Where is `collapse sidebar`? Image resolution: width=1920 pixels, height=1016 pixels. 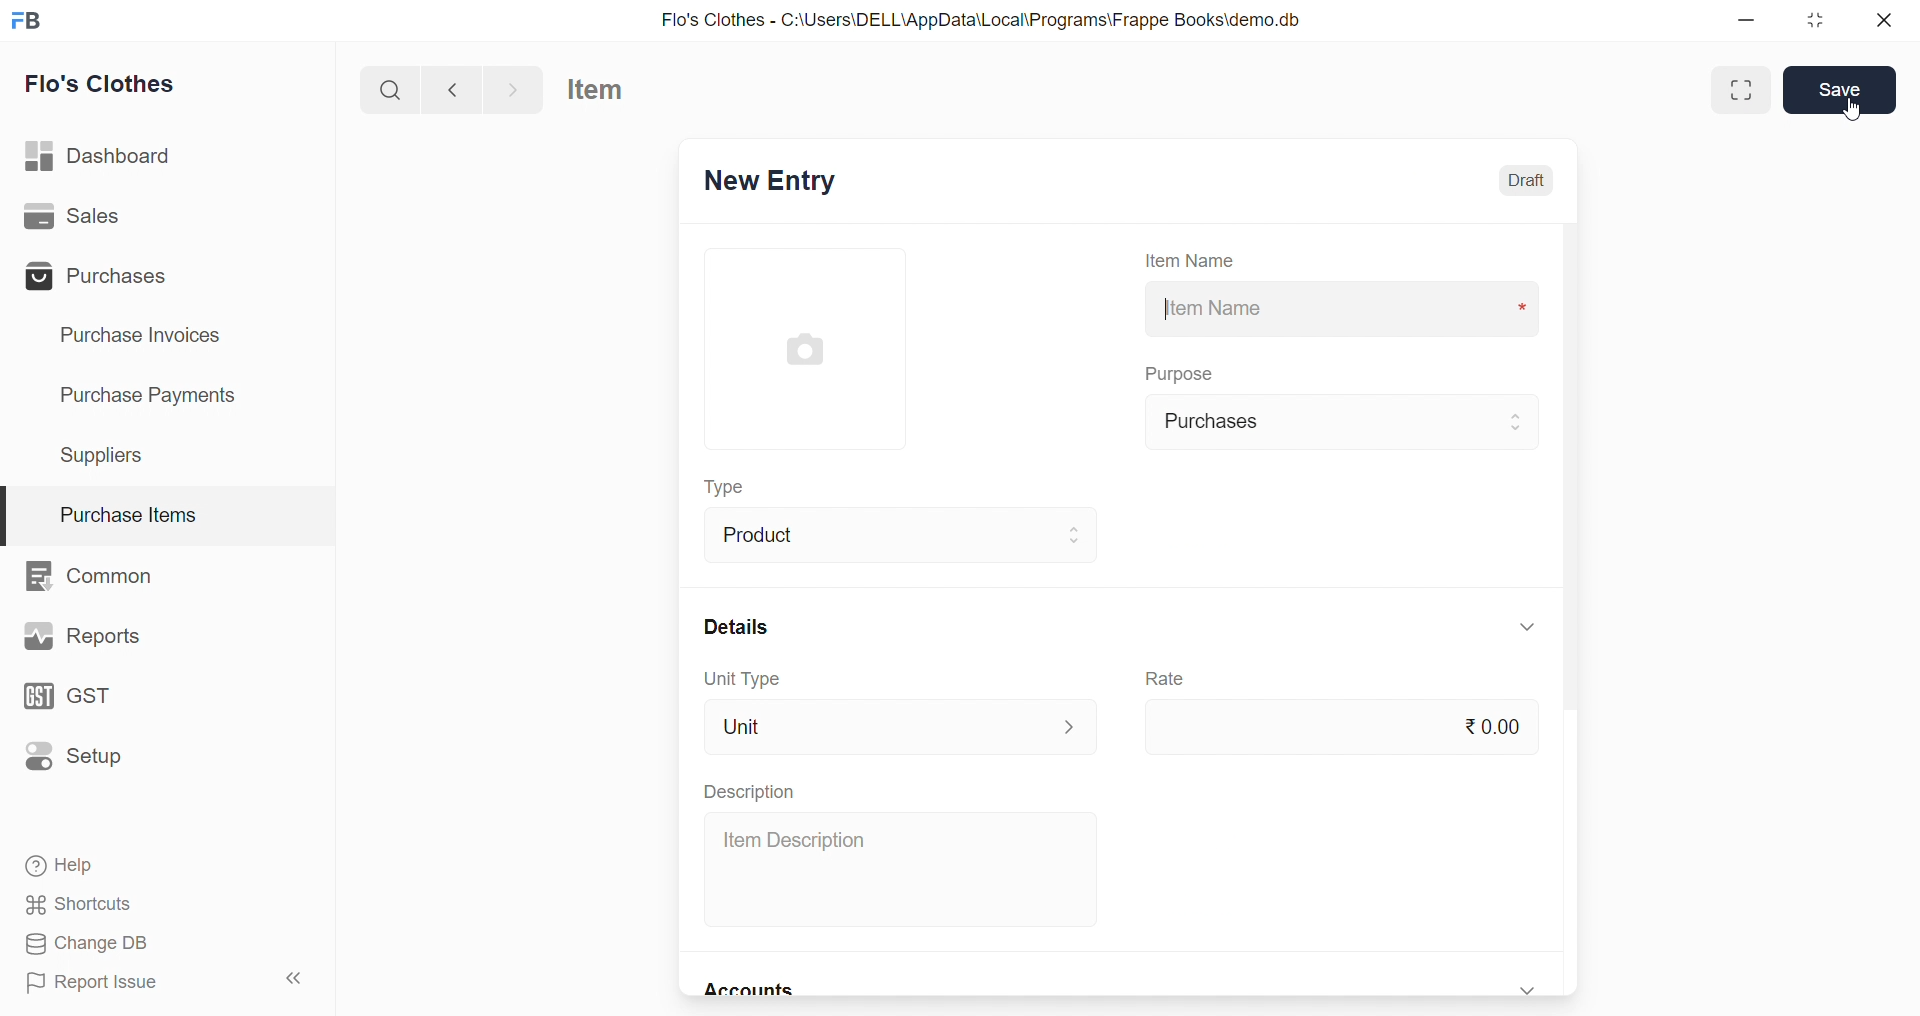 collapse sidebar is located at coordinates (302, 980).